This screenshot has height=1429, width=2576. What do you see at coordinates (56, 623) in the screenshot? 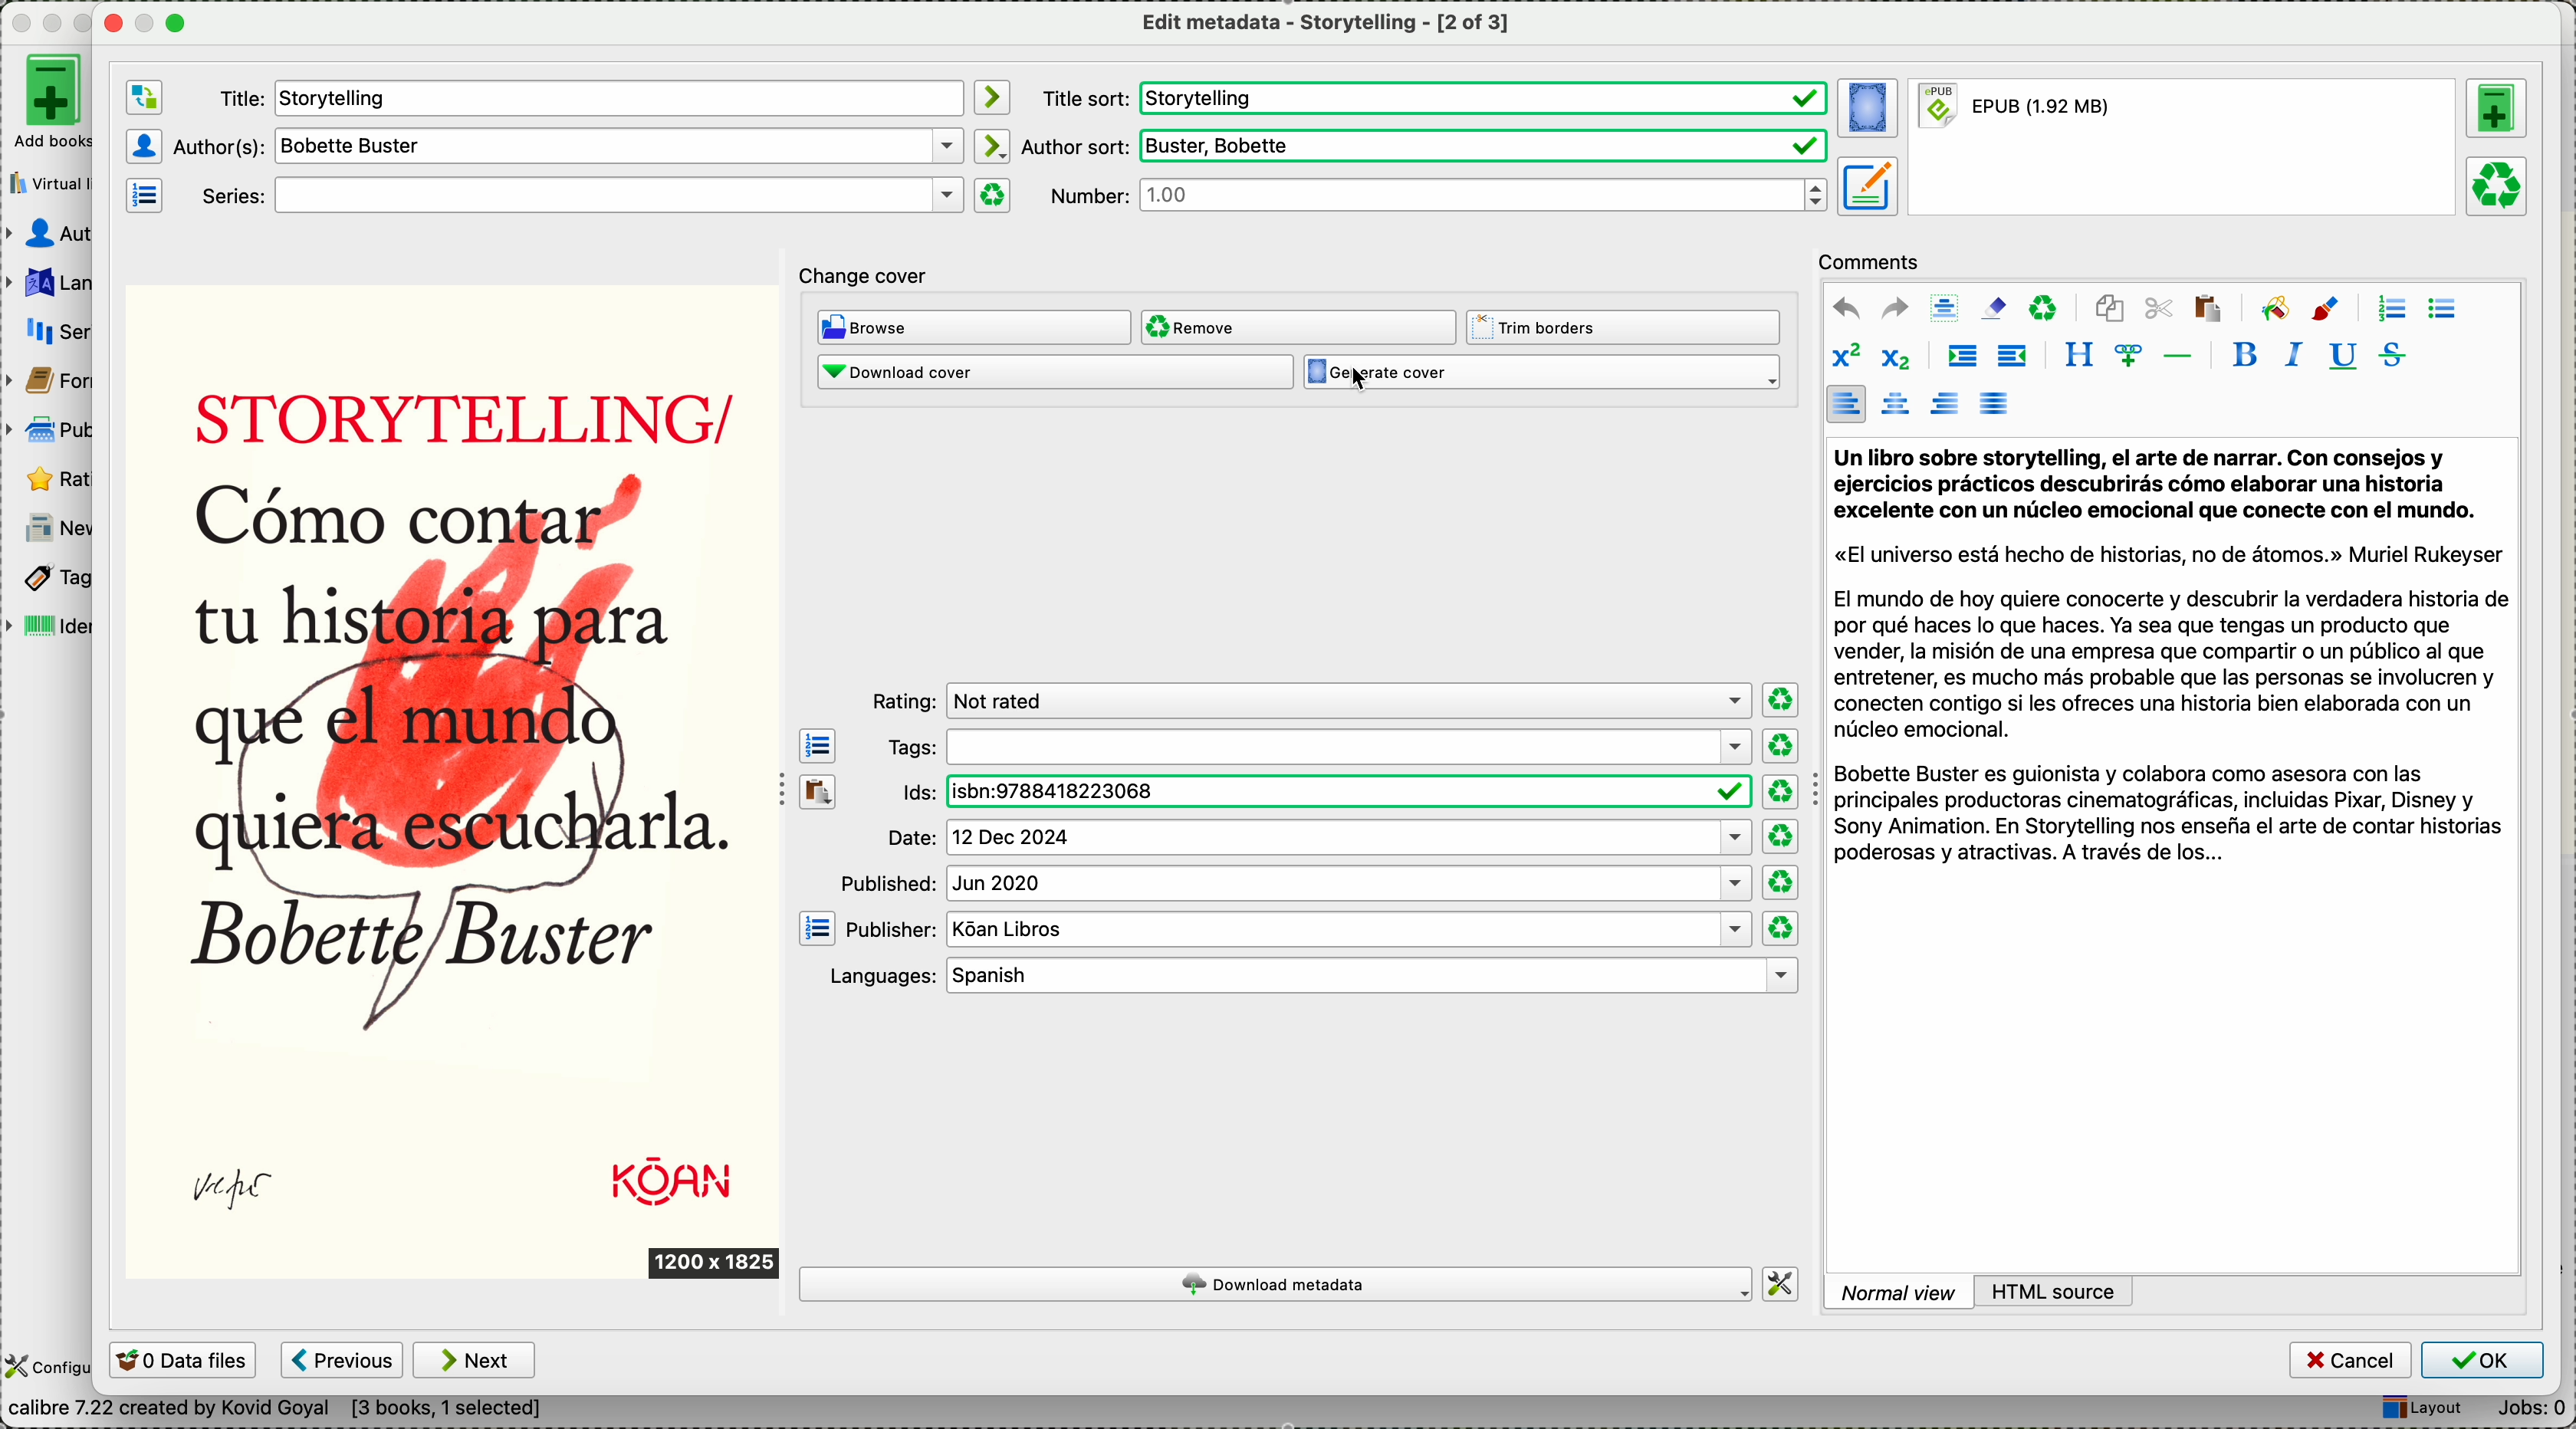
I see `identifiers` at bounding box center [56, 623].